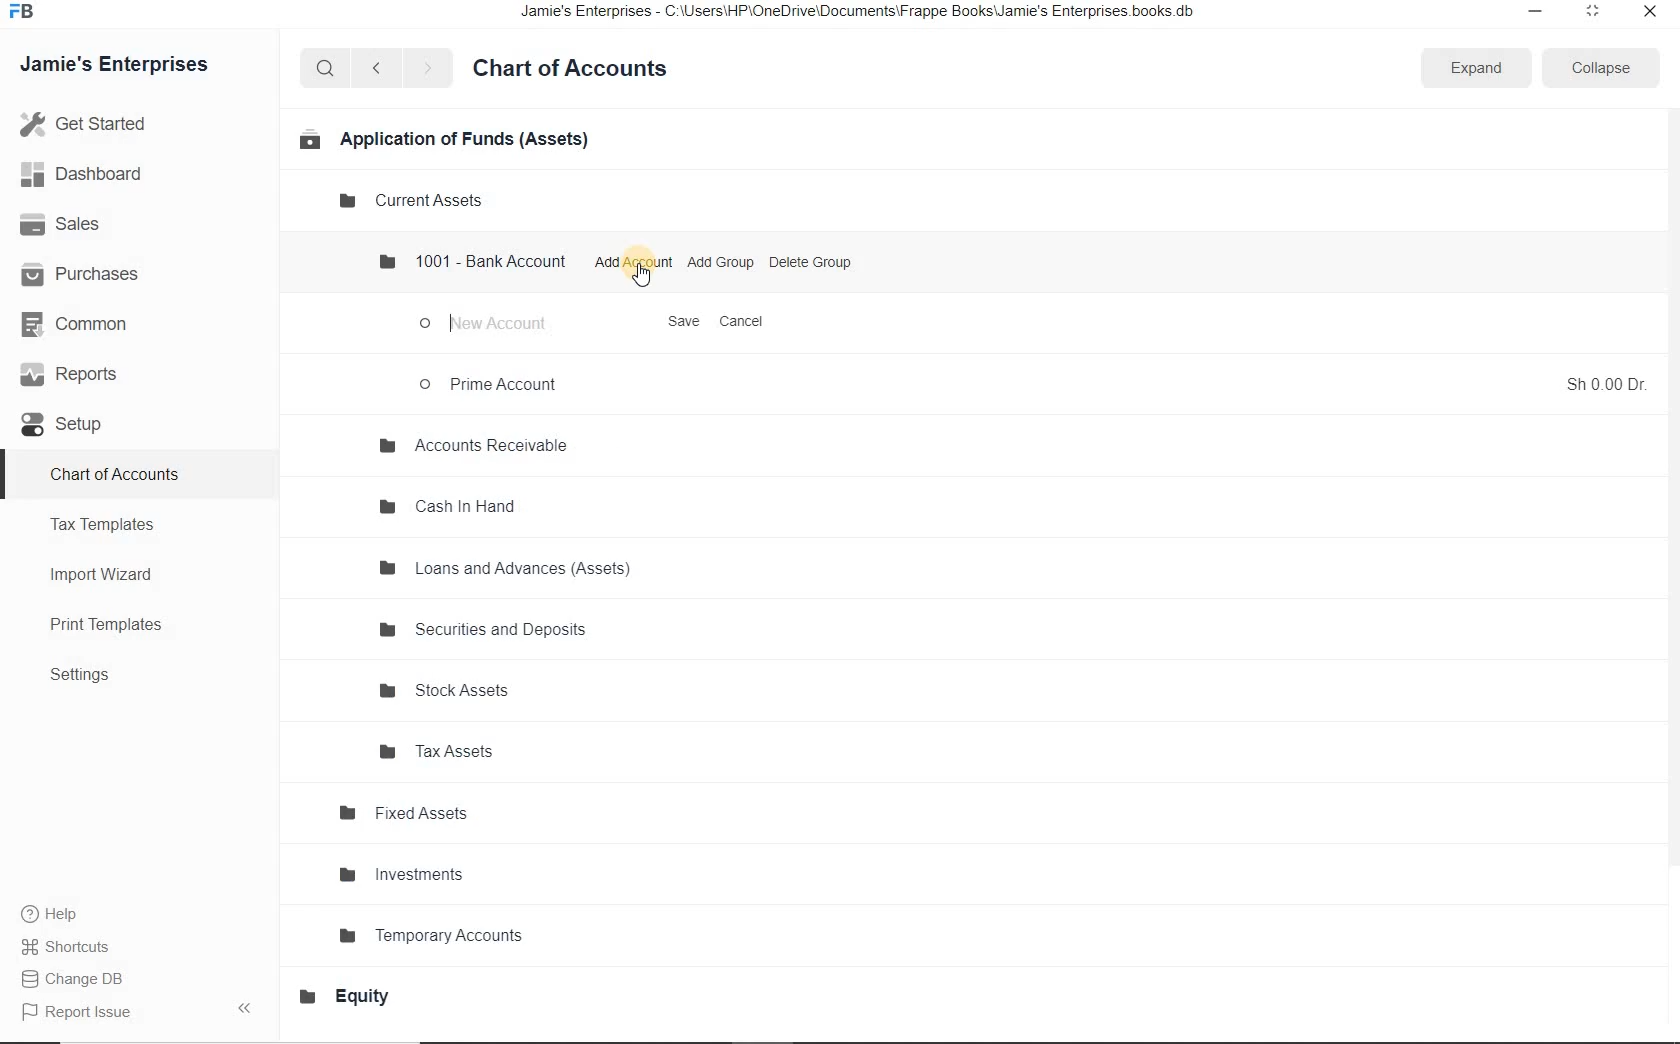 The image size is (1680, 1044). What do you see at coordinates (249, 1007) in the screenshot?
I see `expand` at bounding box center [249, 1007].